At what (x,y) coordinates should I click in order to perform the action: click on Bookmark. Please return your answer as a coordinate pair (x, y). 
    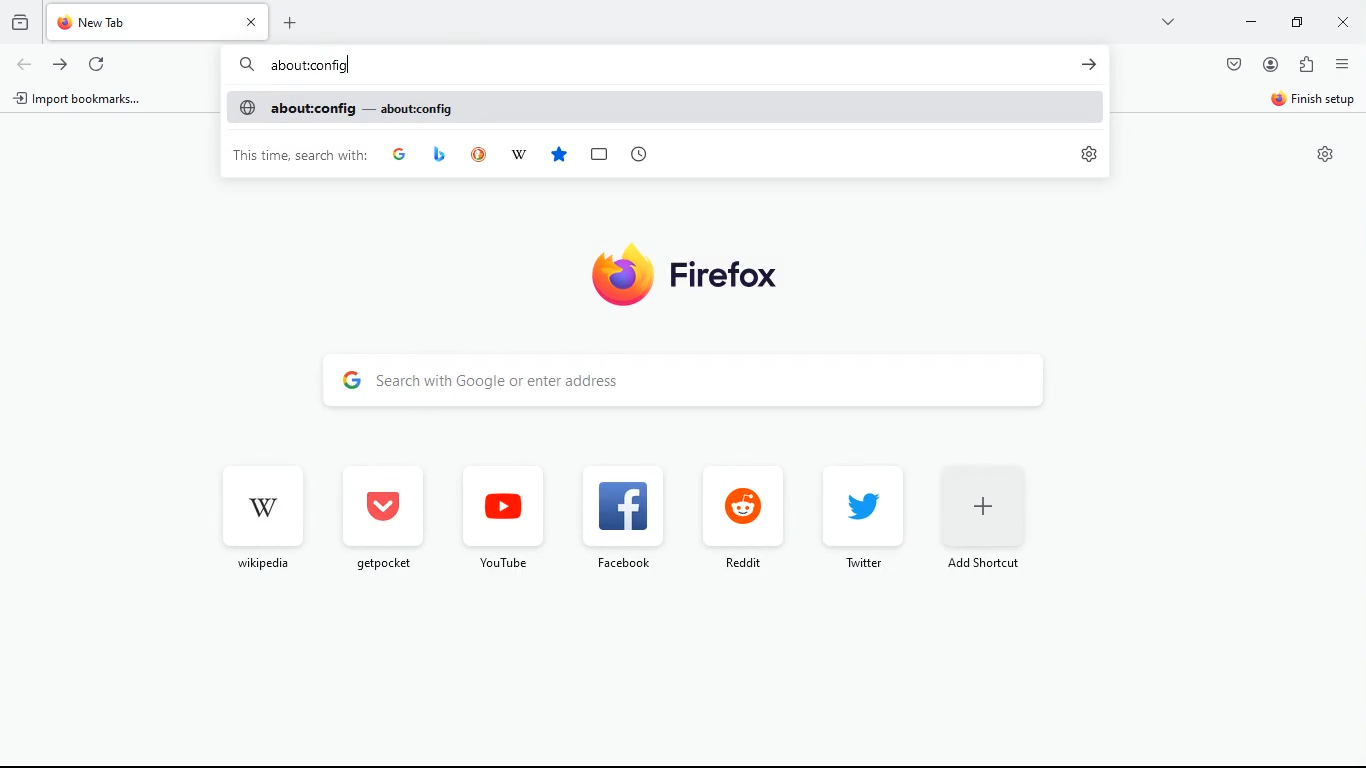
    Looking at the image, I should click on (598, 155).